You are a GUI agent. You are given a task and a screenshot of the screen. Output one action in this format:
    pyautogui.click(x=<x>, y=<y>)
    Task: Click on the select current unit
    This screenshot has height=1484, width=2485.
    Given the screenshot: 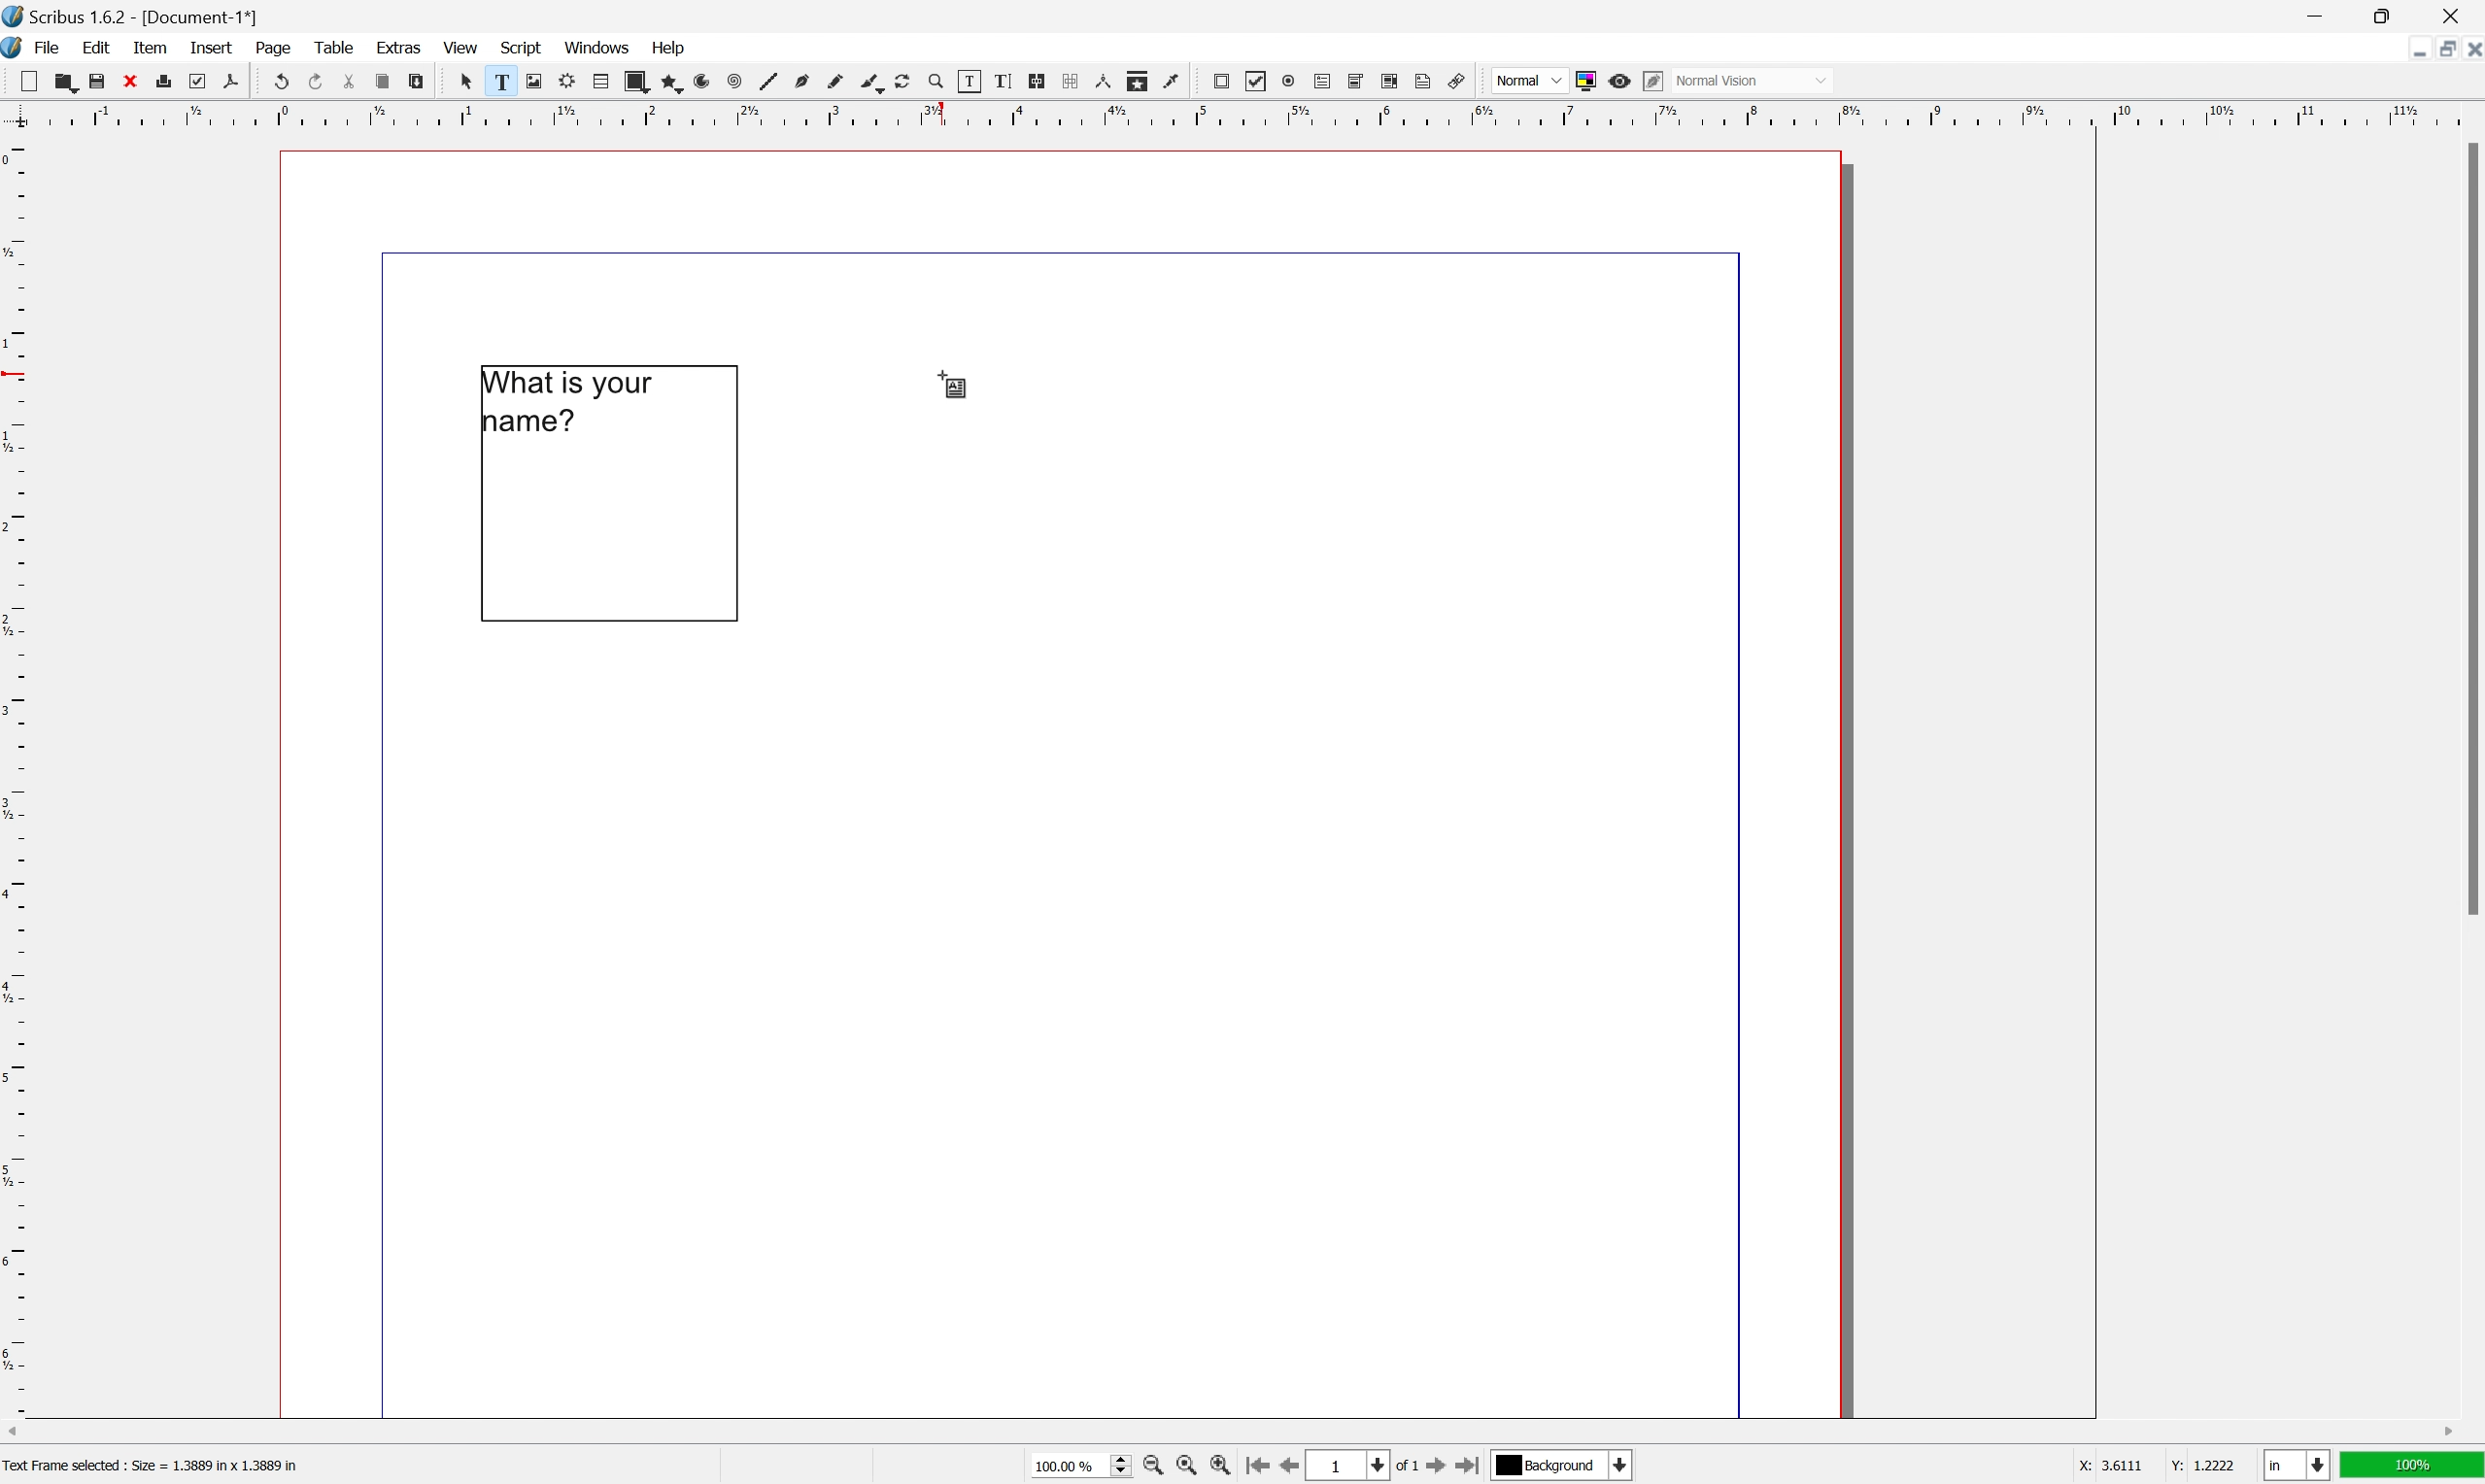 What is the action you would take?
    pyautogui.click(x=2297, y=1467)
    